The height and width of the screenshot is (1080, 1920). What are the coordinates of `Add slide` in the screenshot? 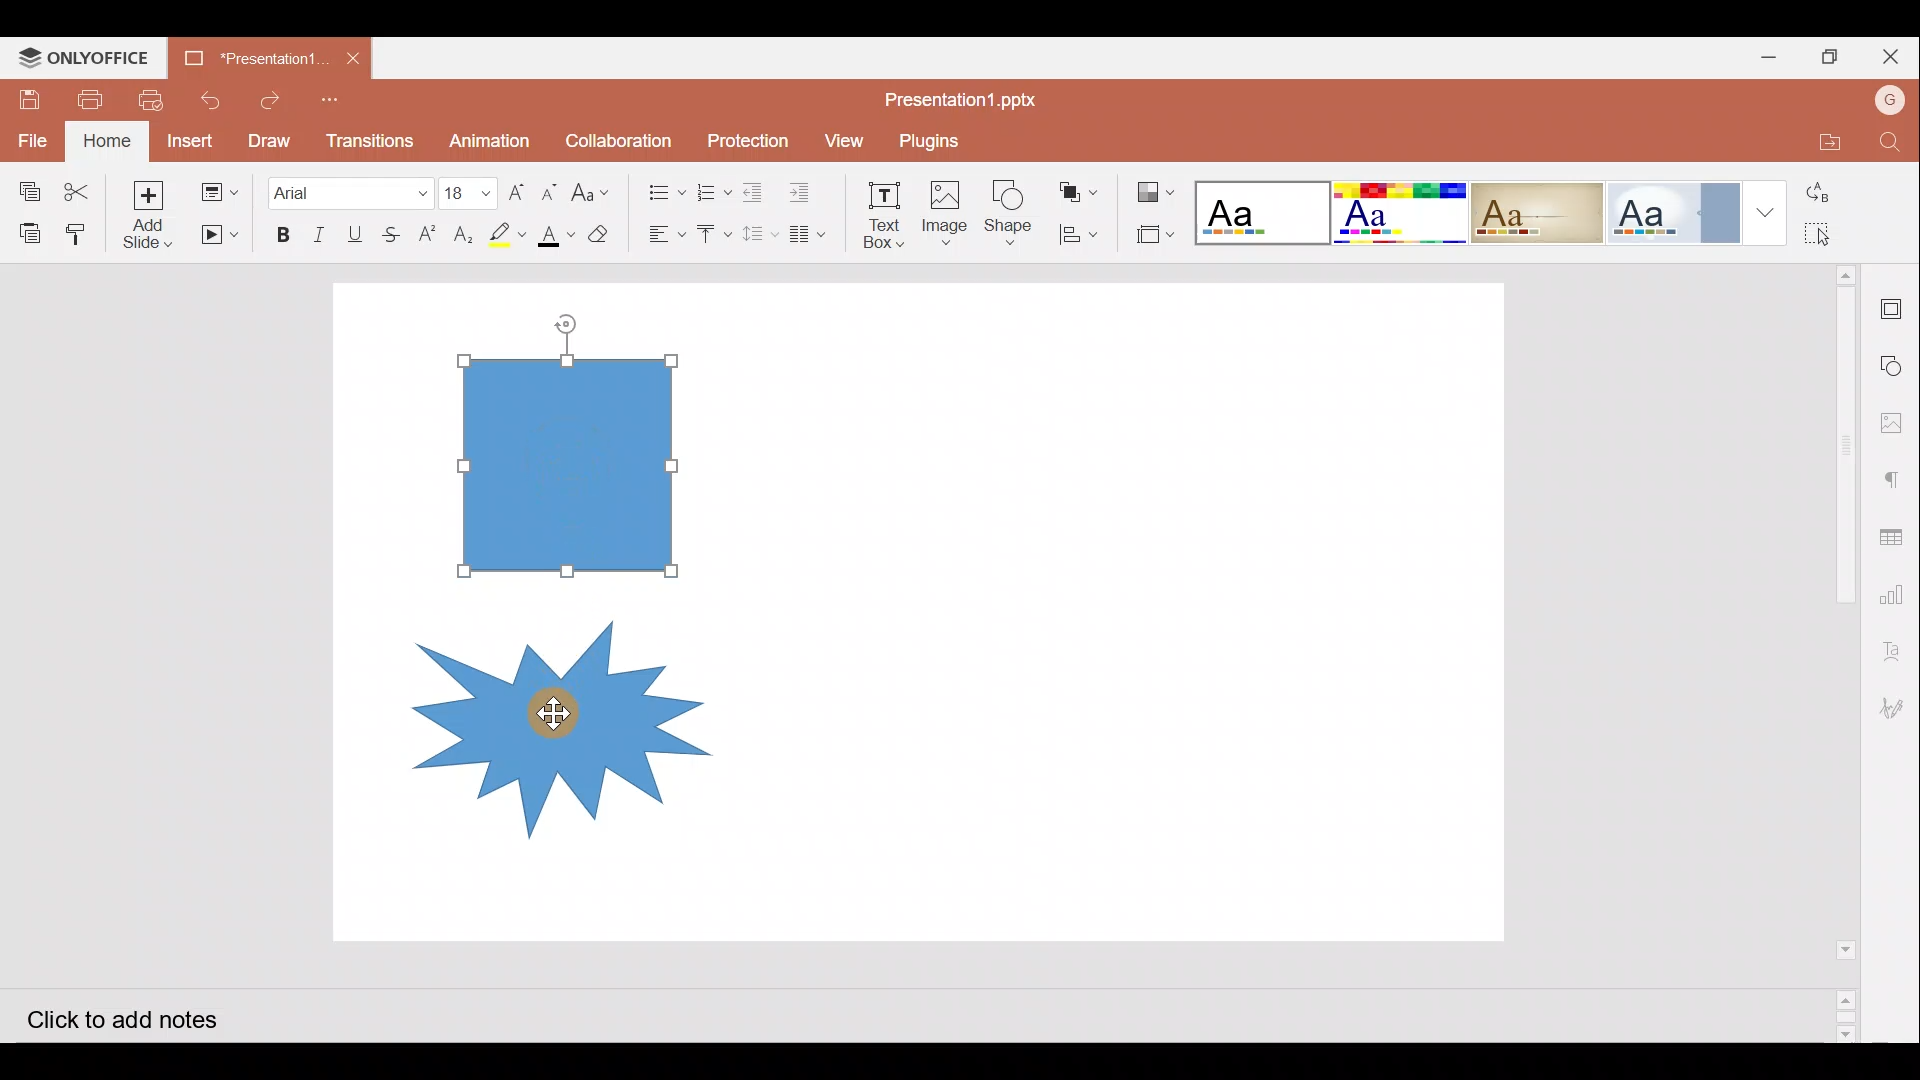 It's located at (147, 213).